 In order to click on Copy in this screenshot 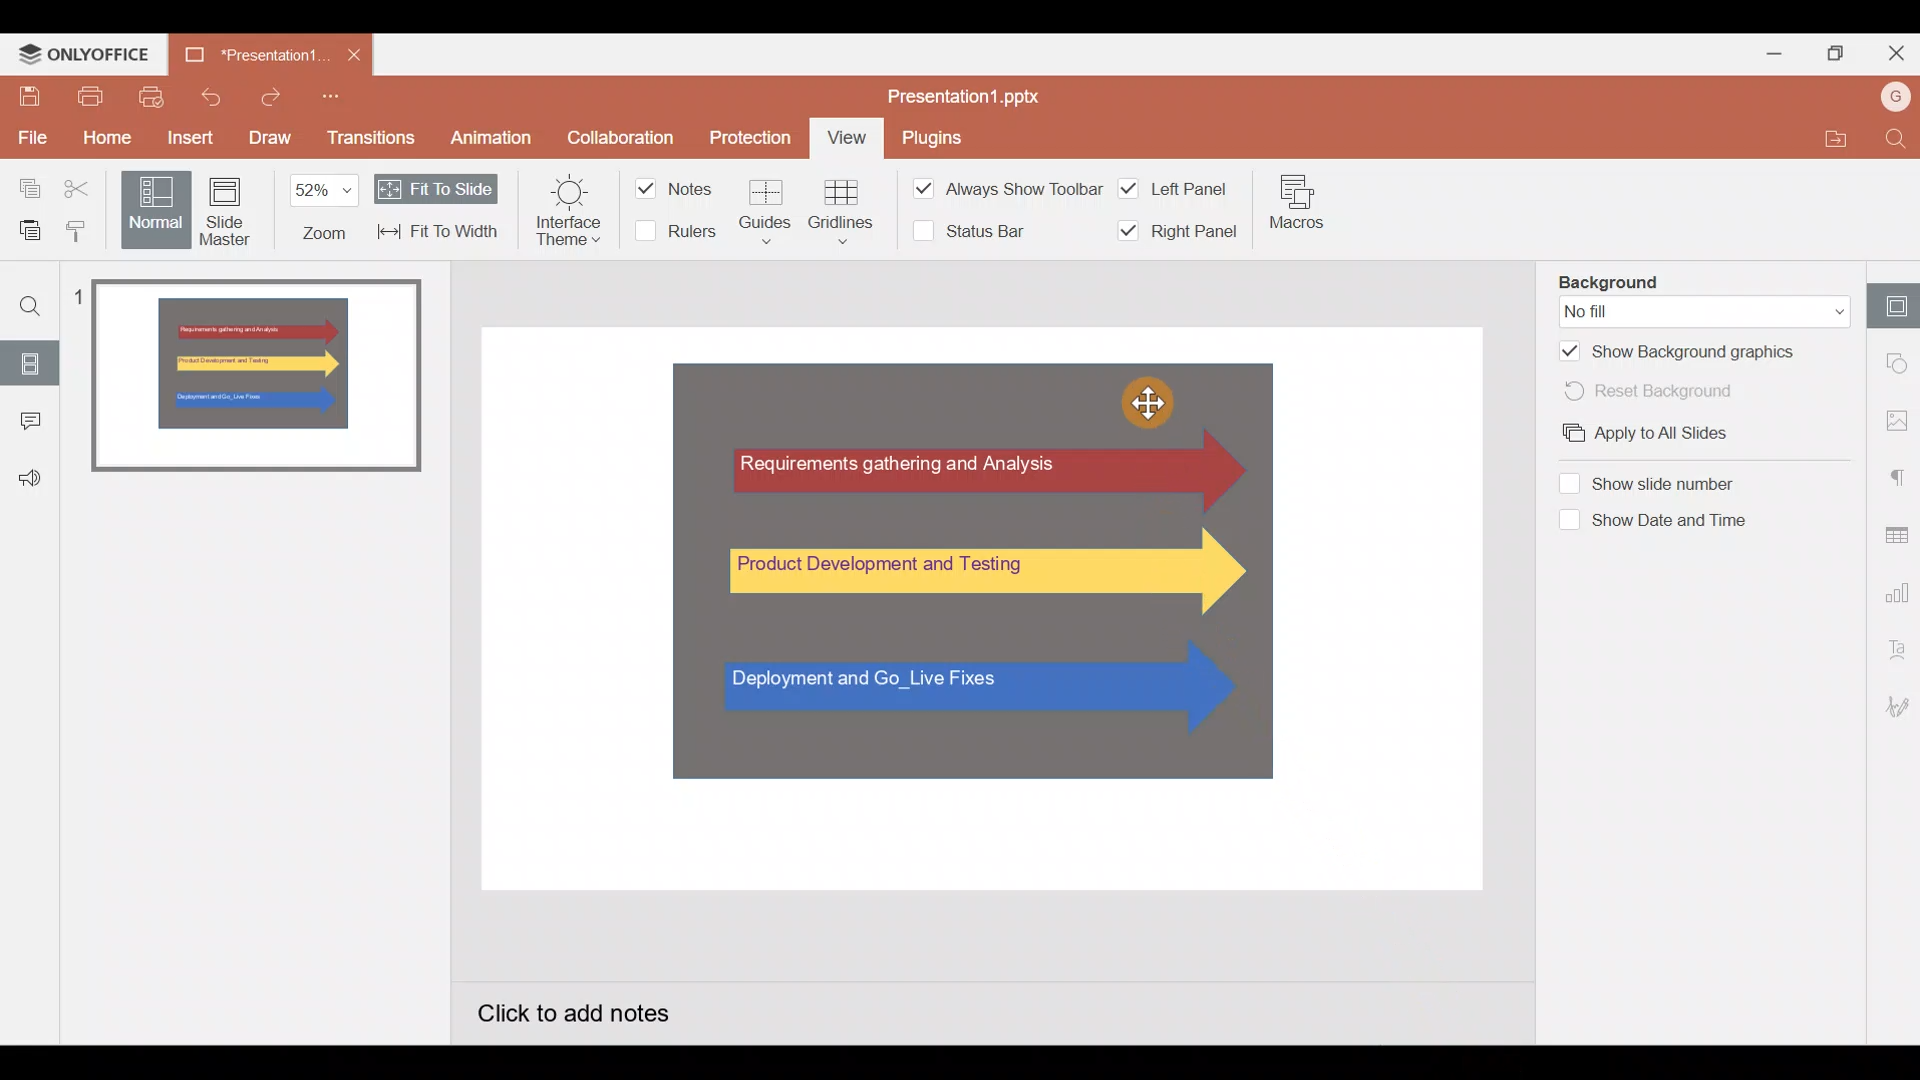, I will do `click(23, 184)`.